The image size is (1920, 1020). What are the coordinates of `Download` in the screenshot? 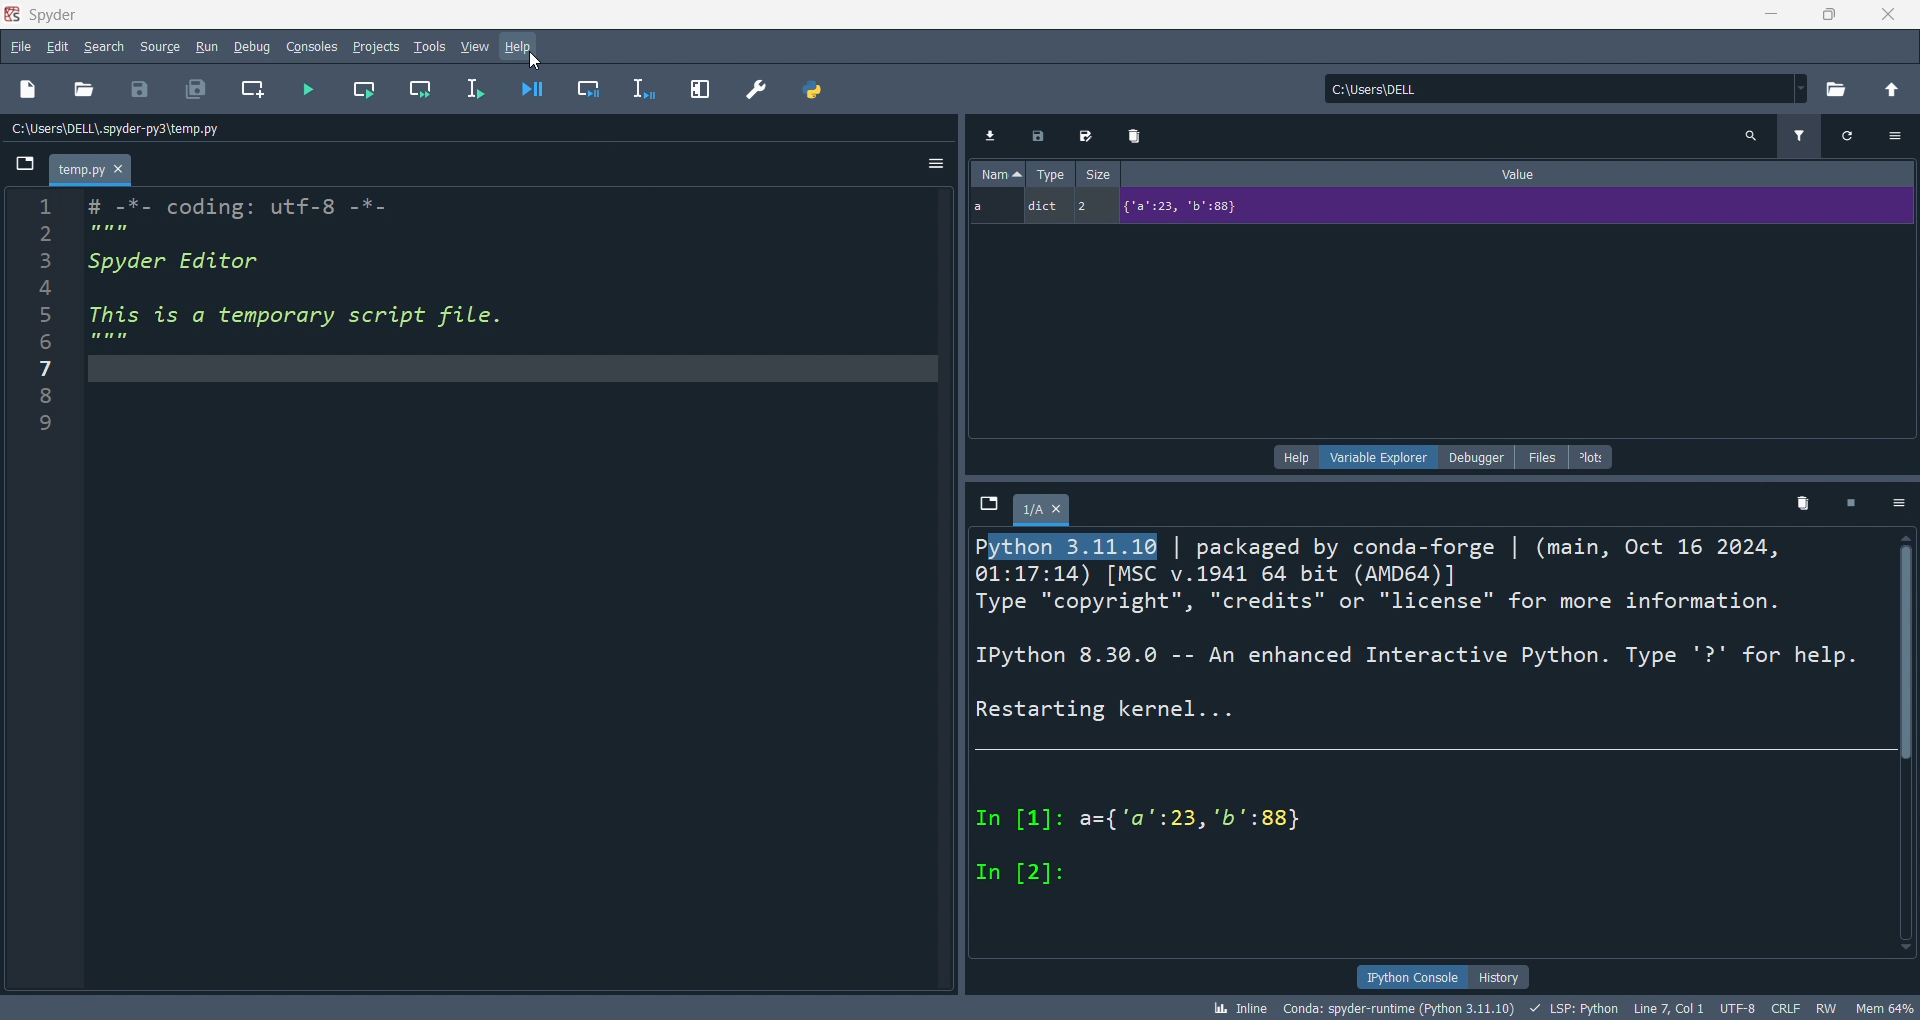 It's located at (989, 134).